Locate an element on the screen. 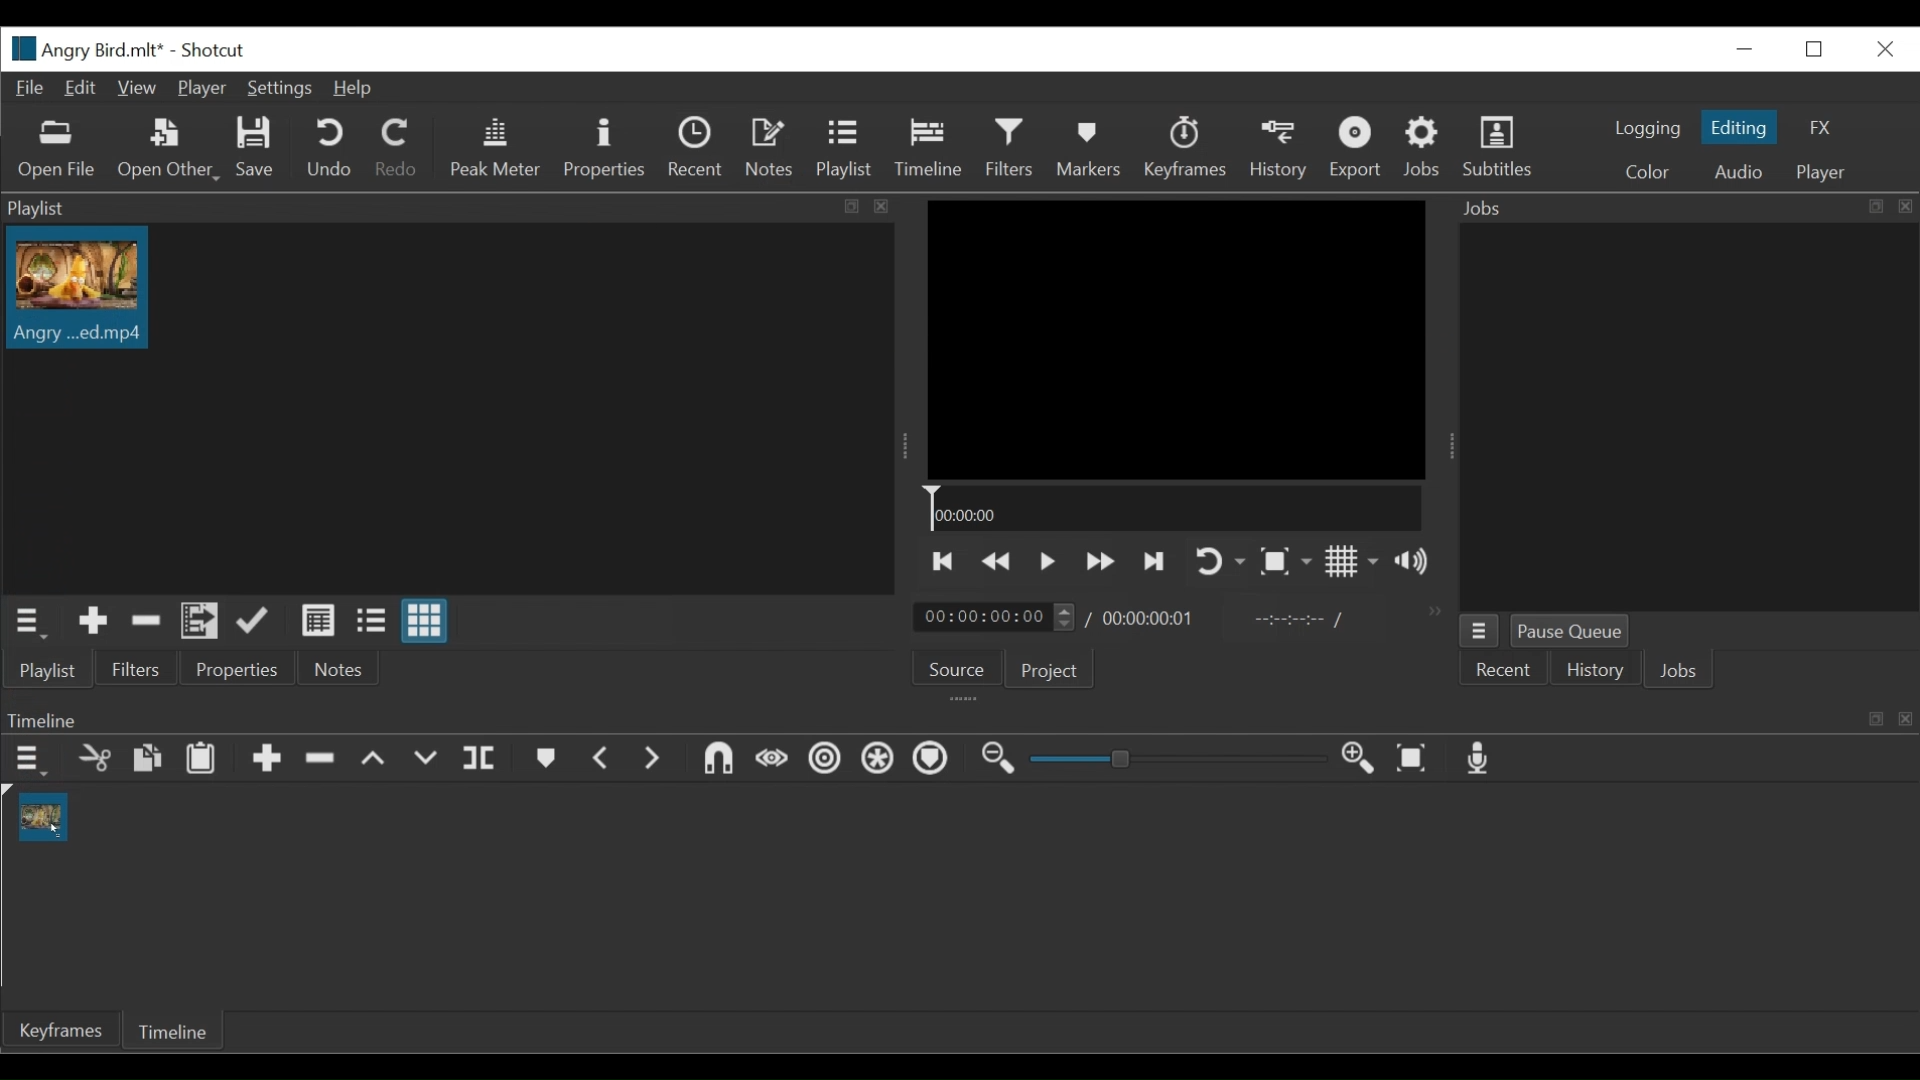 The width and height of the screenshot is (1920, 1080). Scrub while dragging is located at coordinates (773, 760).